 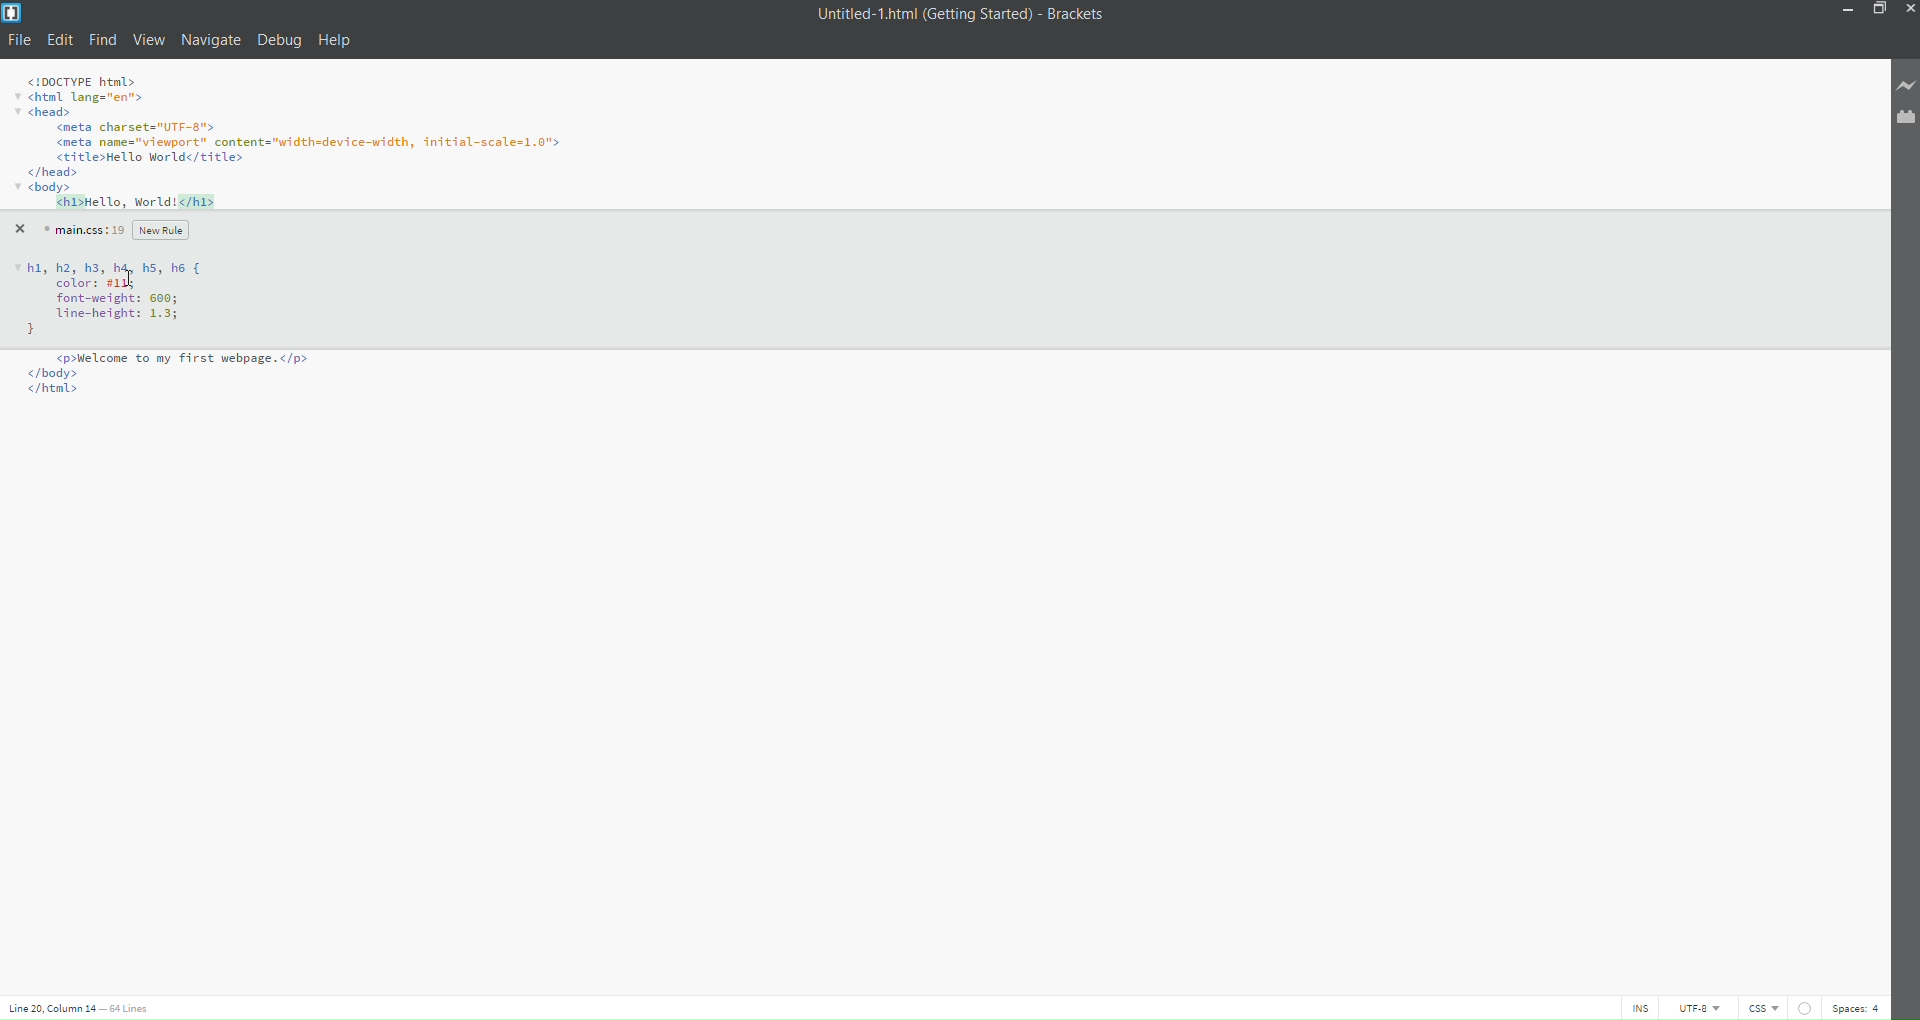 What do you see at coordinates (149, 40) in the screenshot?
I see `view` at bounding box center [149, 40].